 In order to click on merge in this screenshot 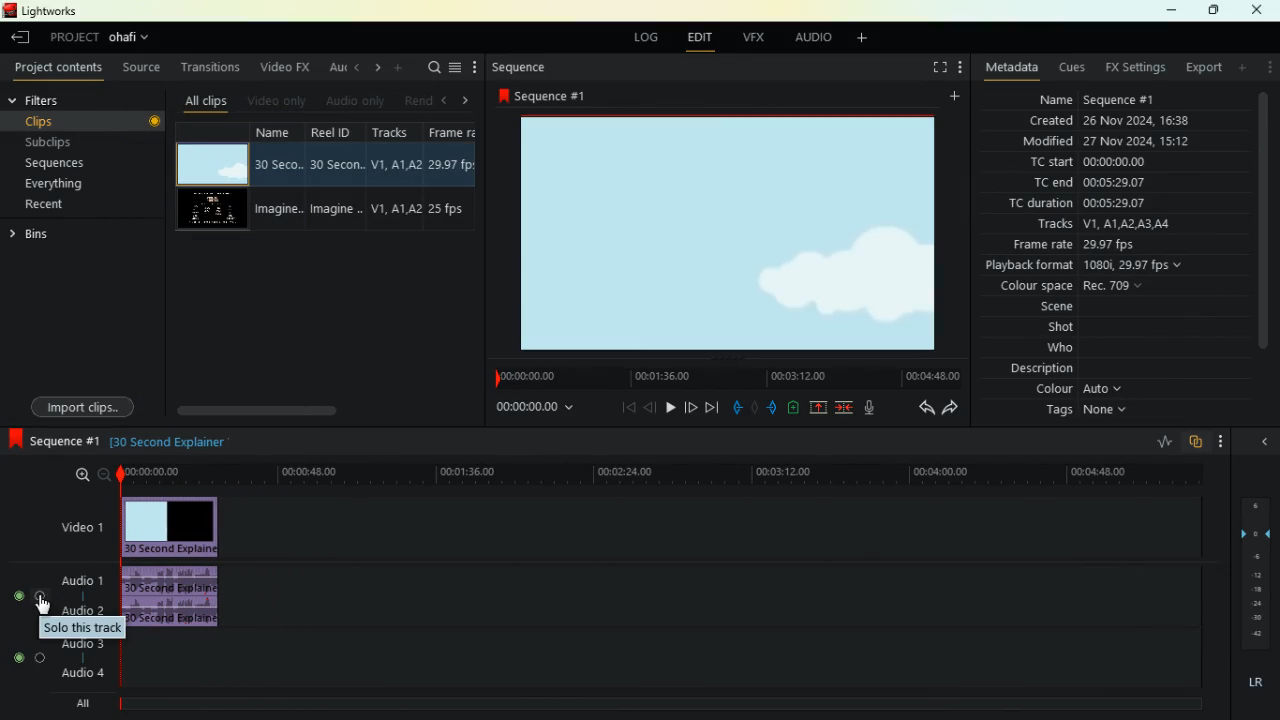, I will do `click(844, 409)`.